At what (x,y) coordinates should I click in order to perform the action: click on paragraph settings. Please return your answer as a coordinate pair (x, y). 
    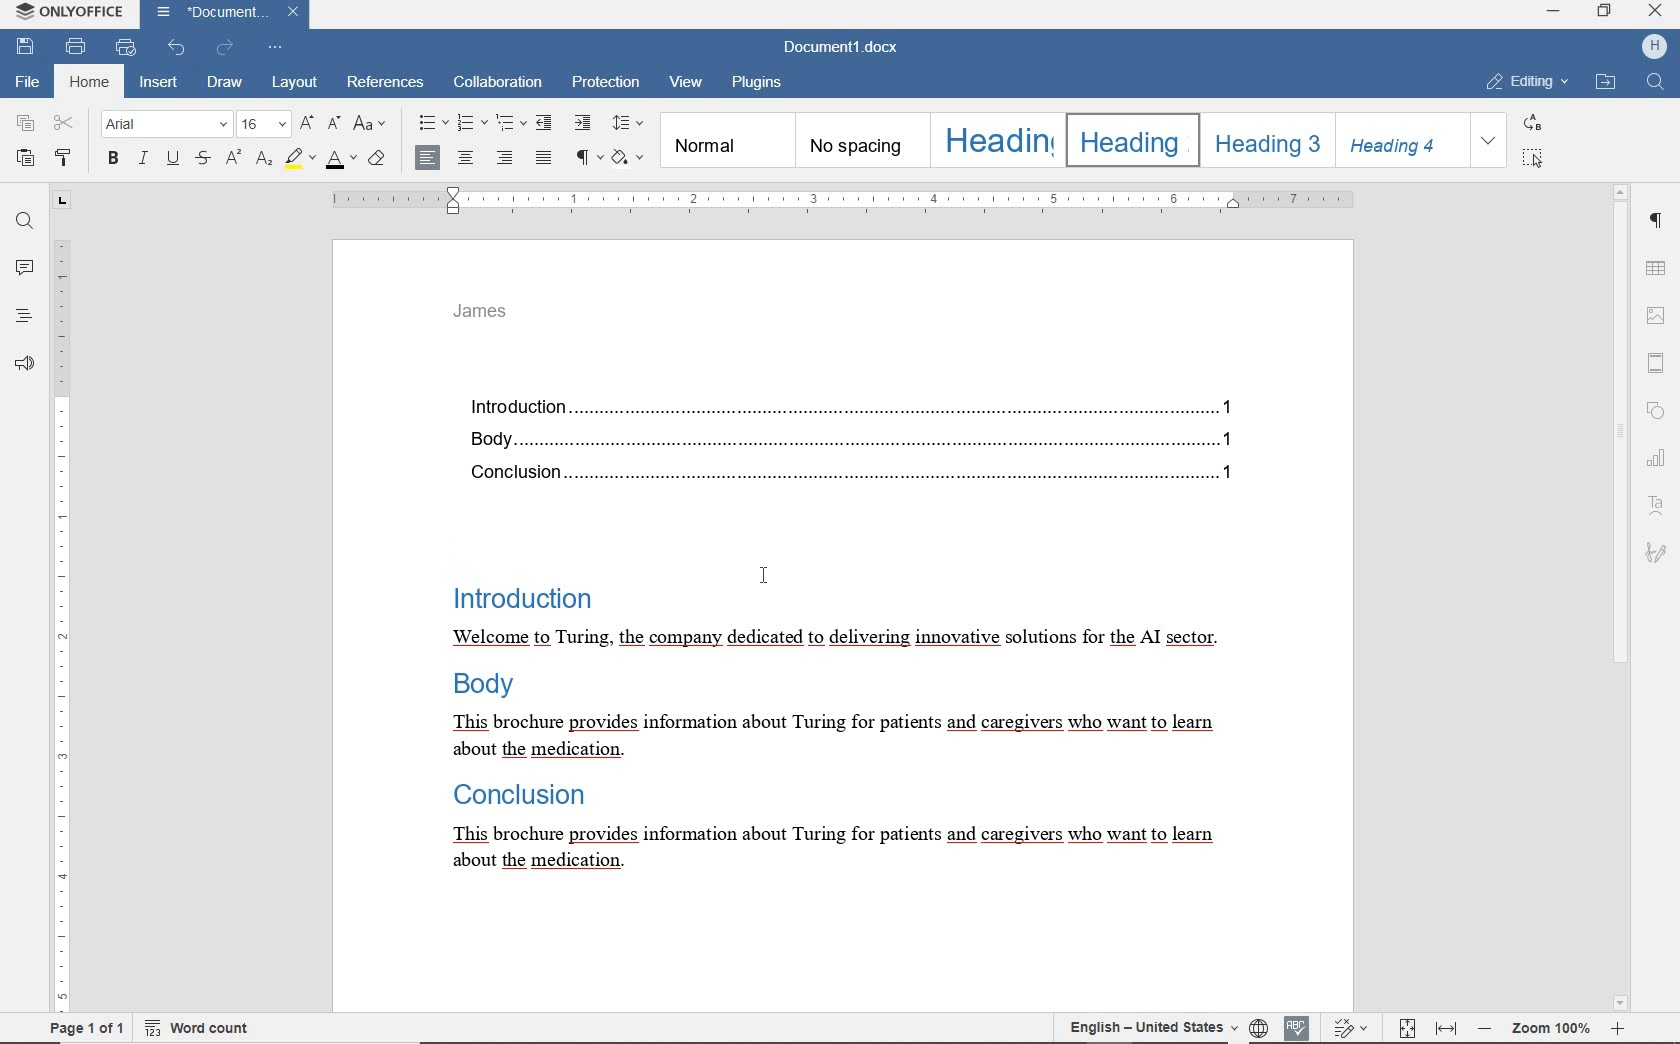
    Looking at the image, I should click on (1658, 224).